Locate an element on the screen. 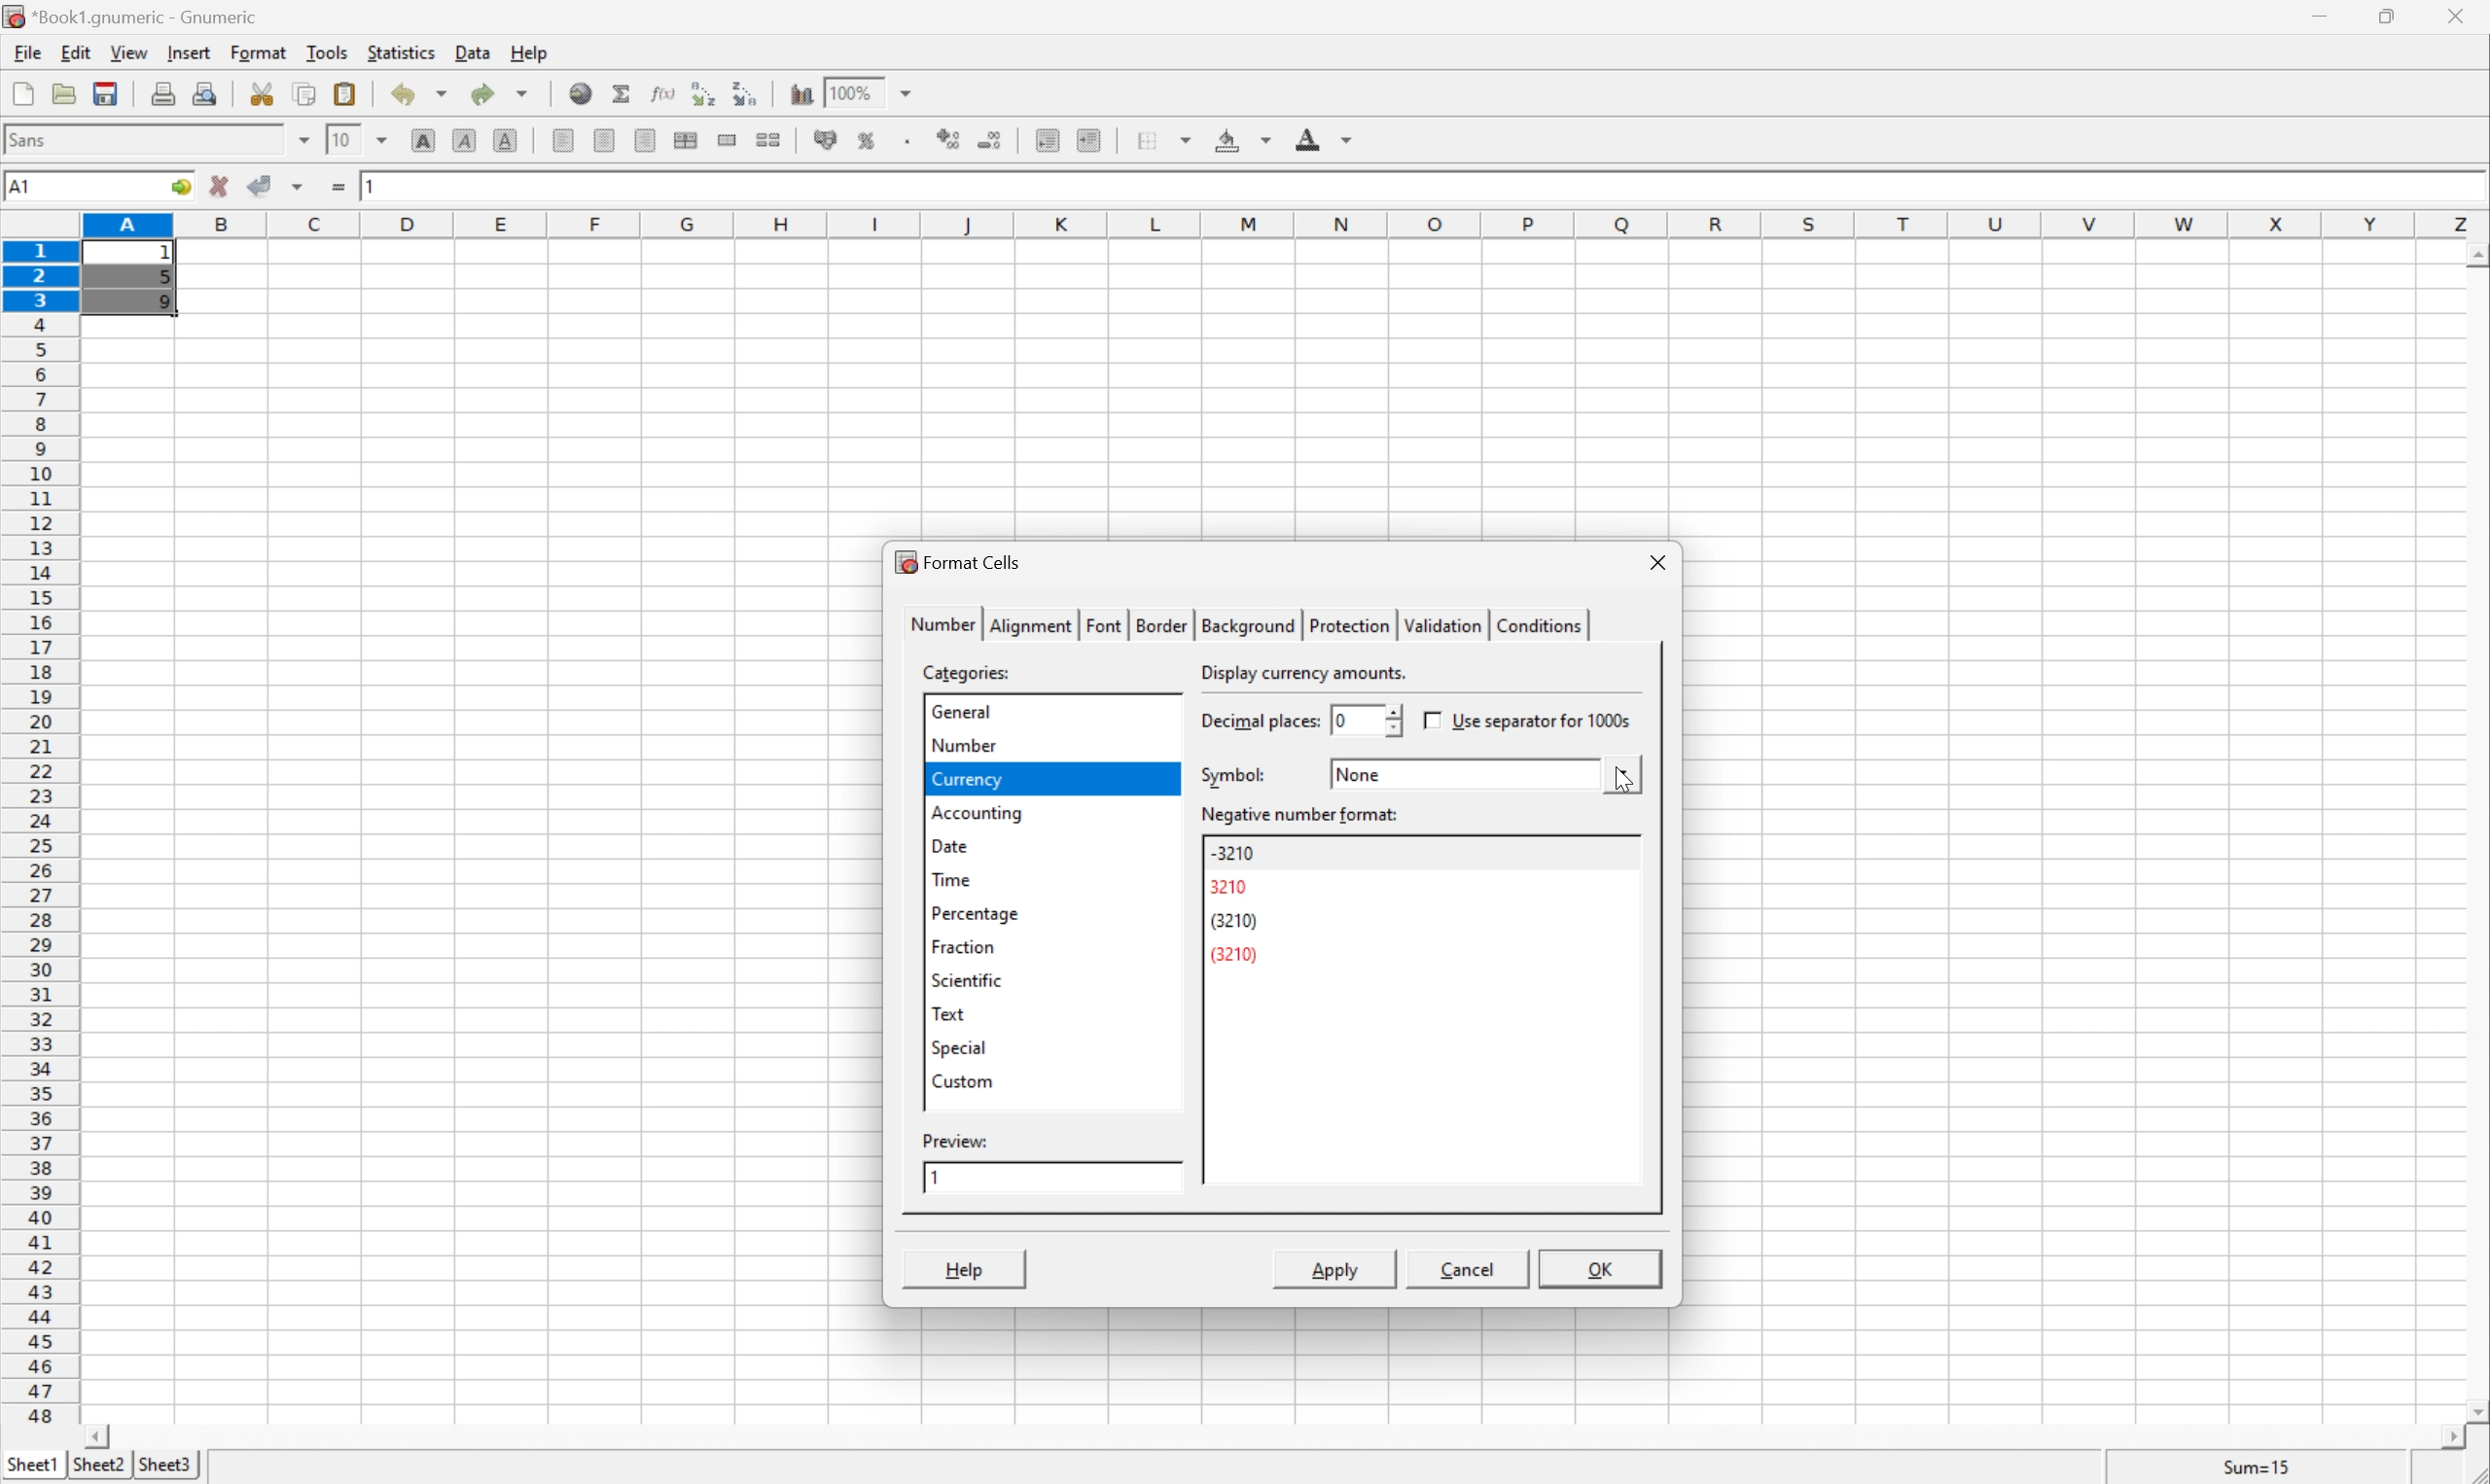  align left is located at coordinates (565, 140).